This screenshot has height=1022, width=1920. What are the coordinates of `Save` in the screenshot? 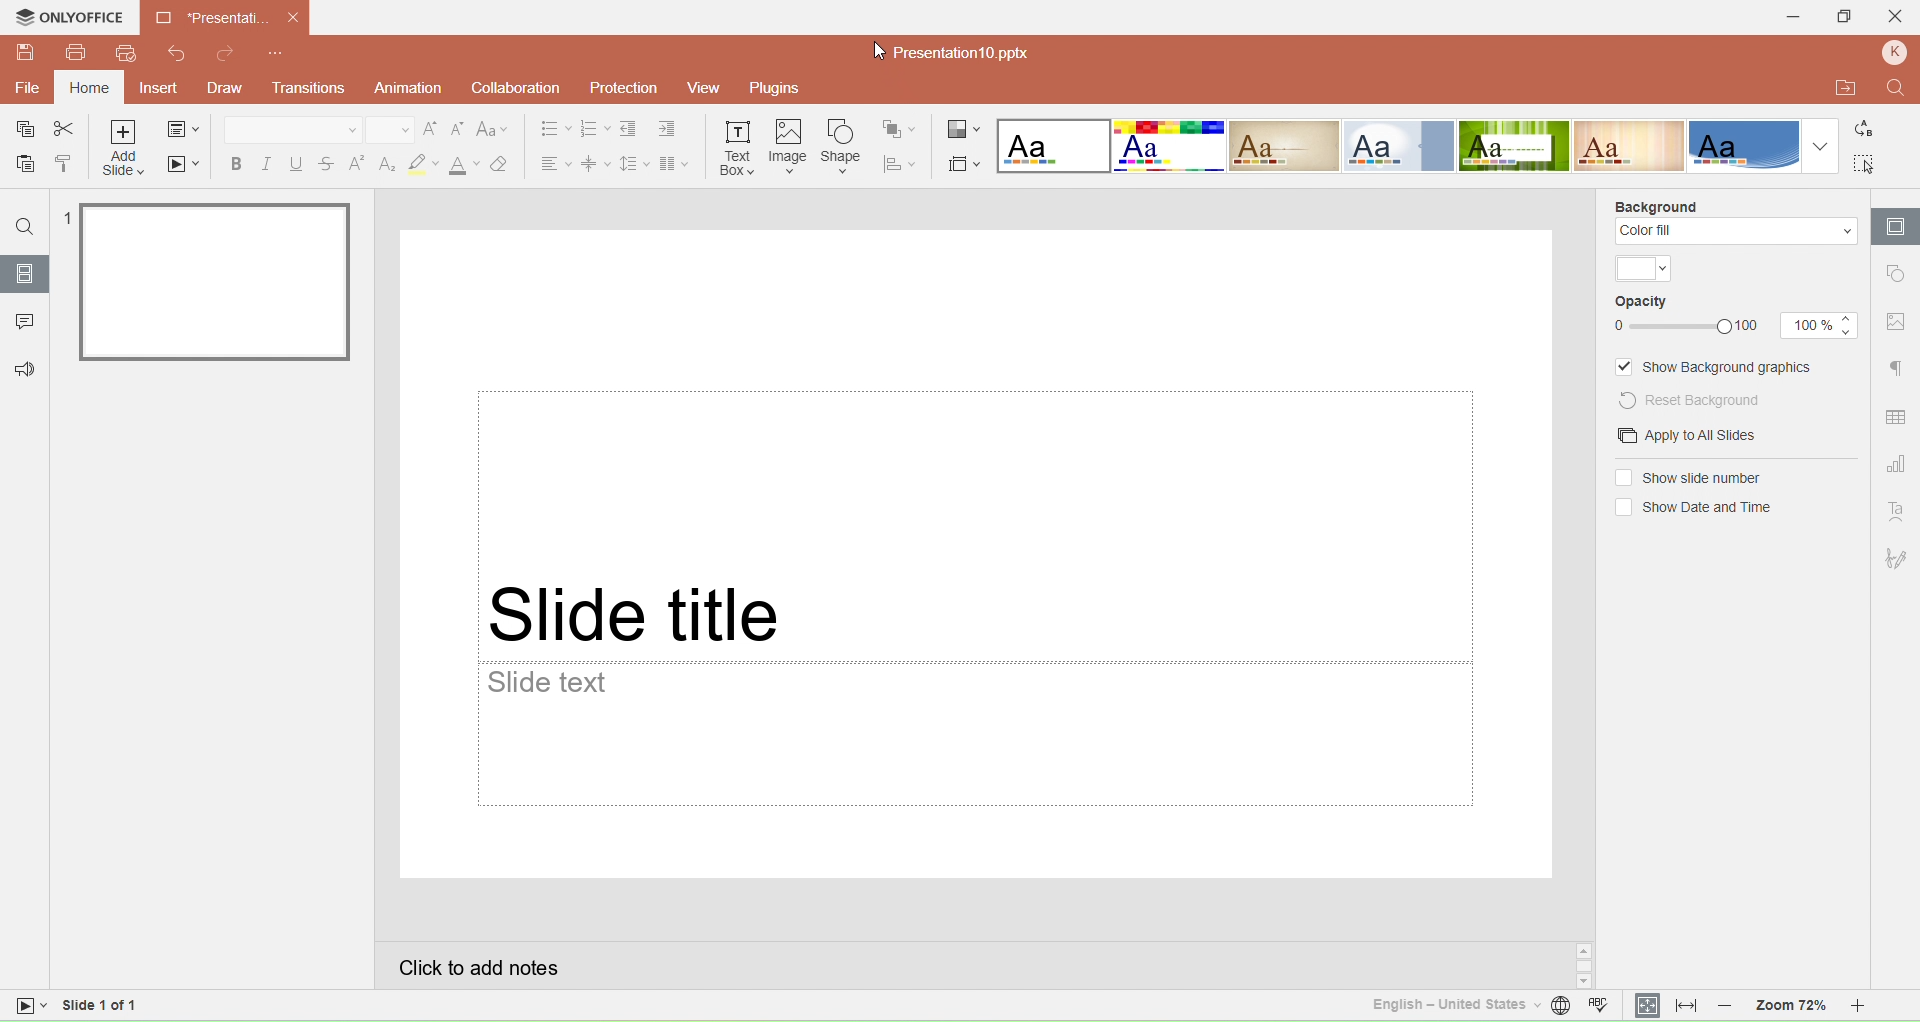 It's located at (26, 54).